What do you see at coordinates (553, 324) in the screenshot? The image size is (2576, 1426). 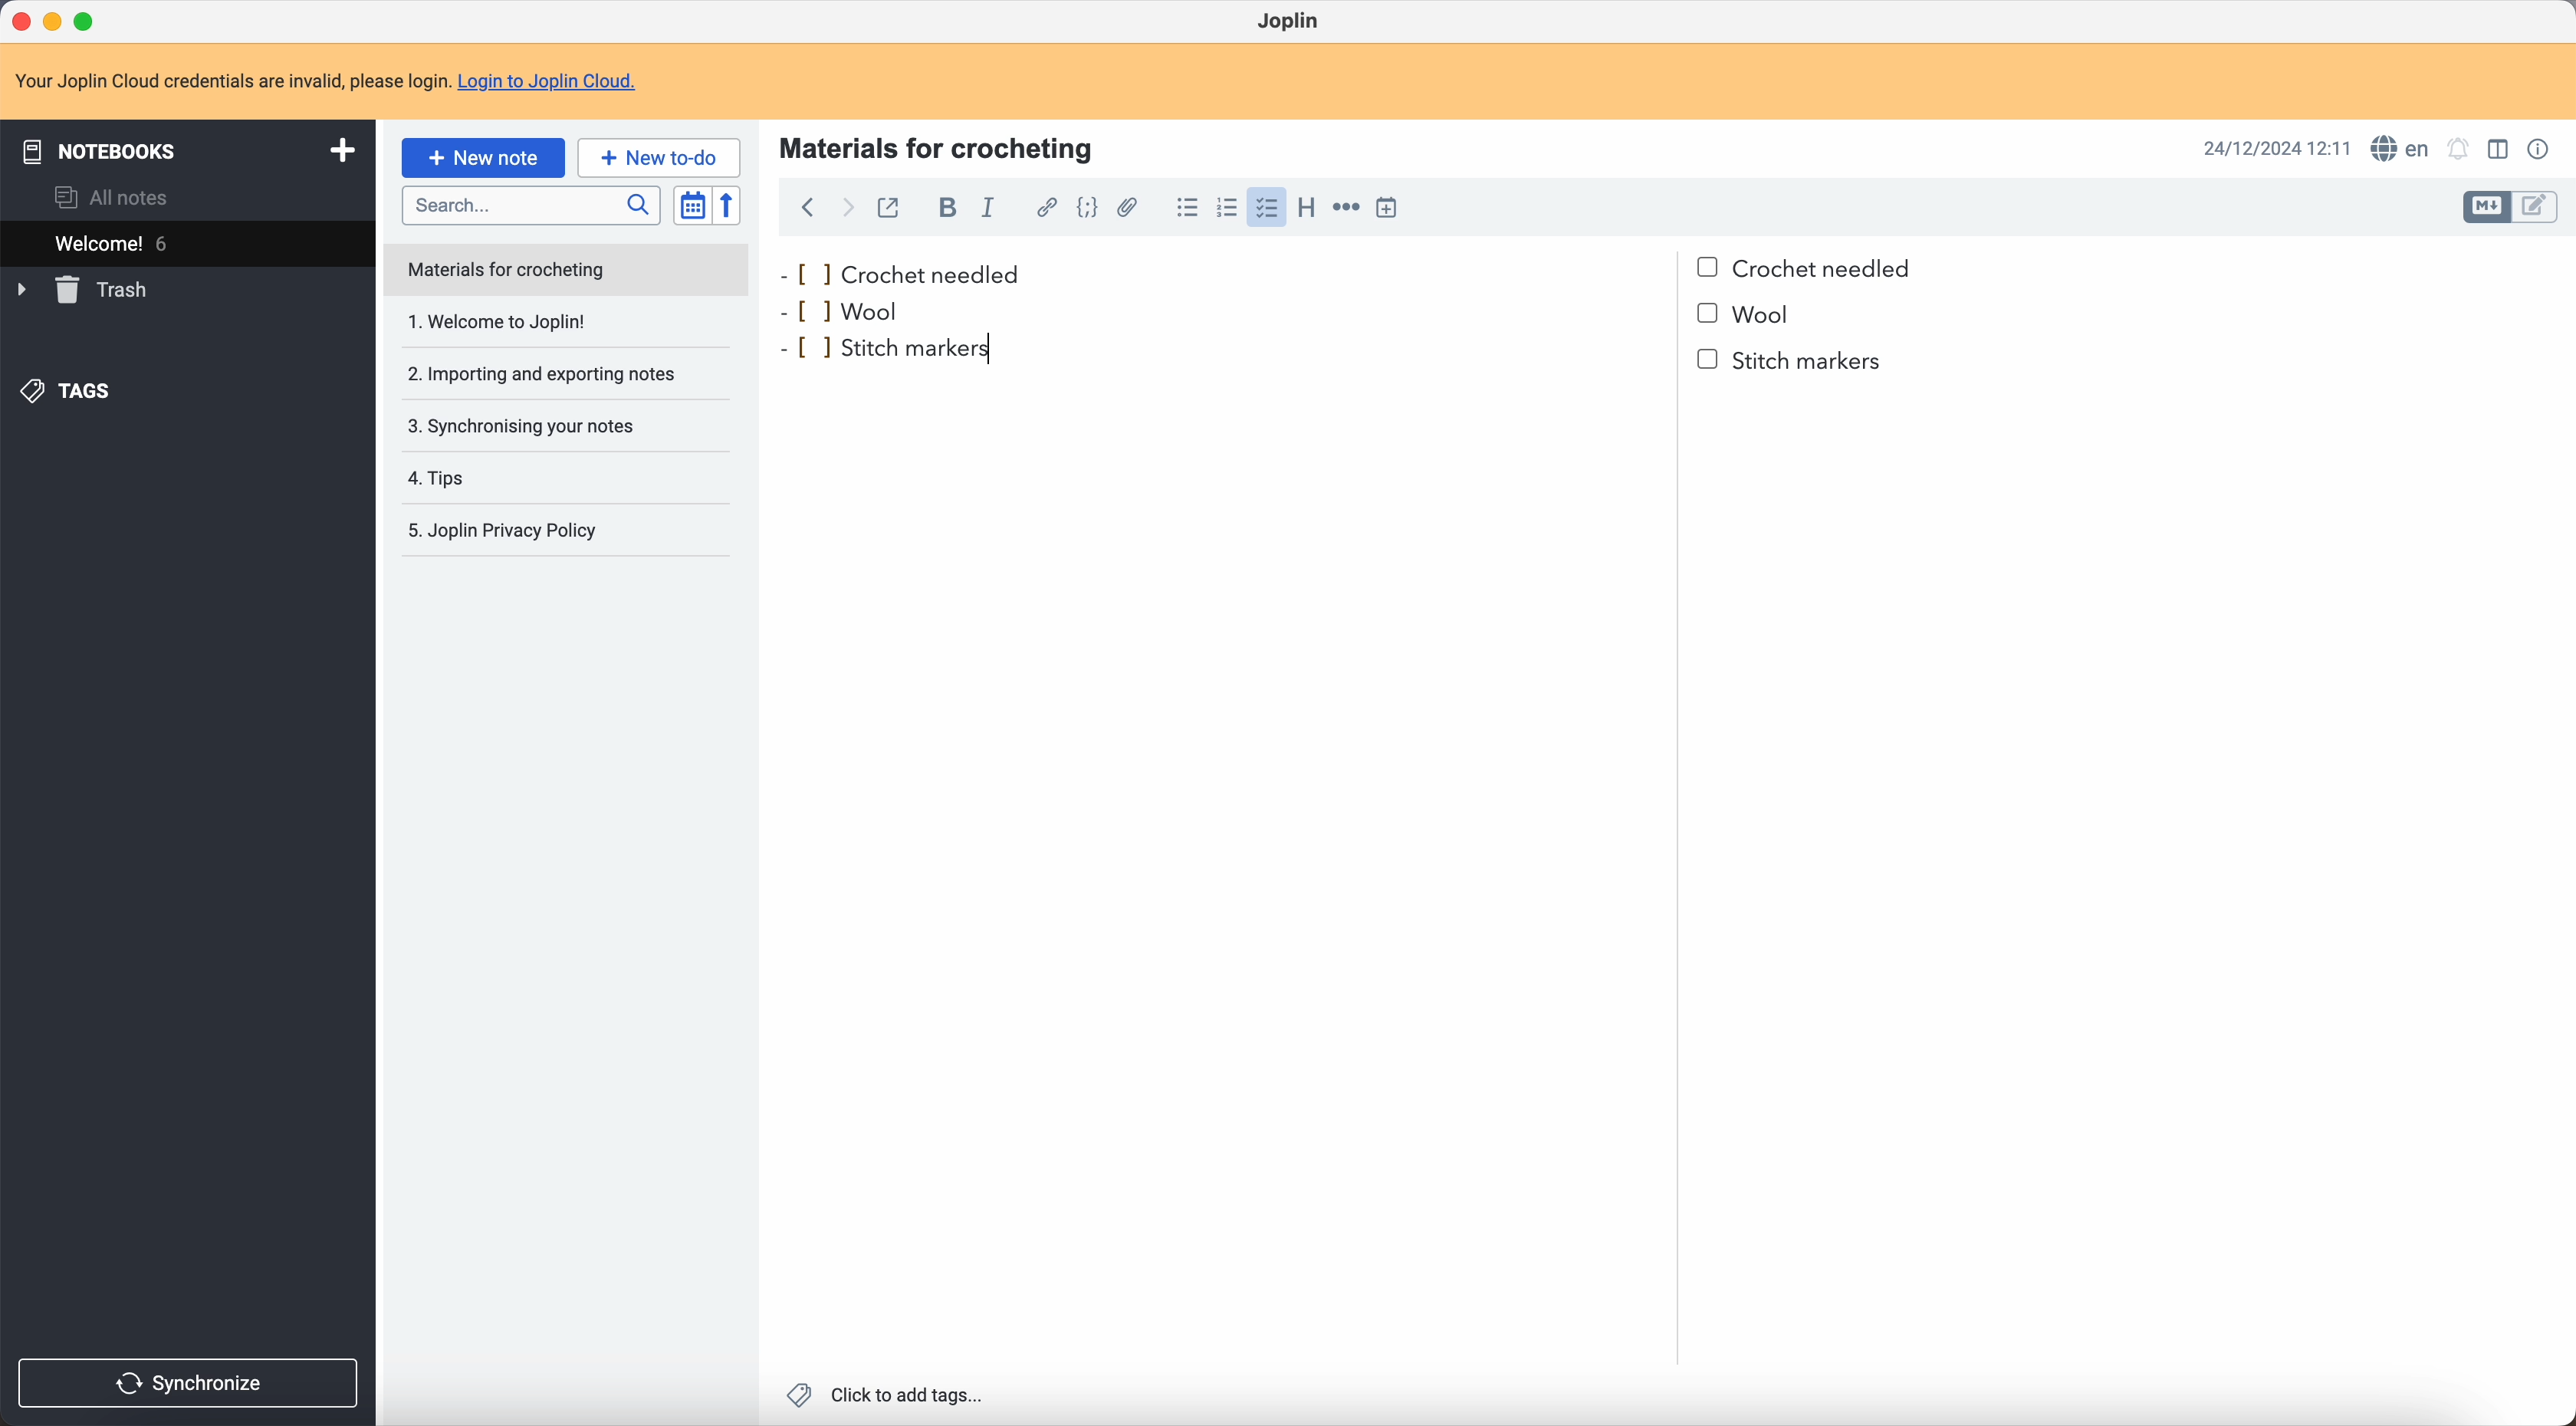 I see `1. Welcome to Joplin!` at bounding box center [553, 324].